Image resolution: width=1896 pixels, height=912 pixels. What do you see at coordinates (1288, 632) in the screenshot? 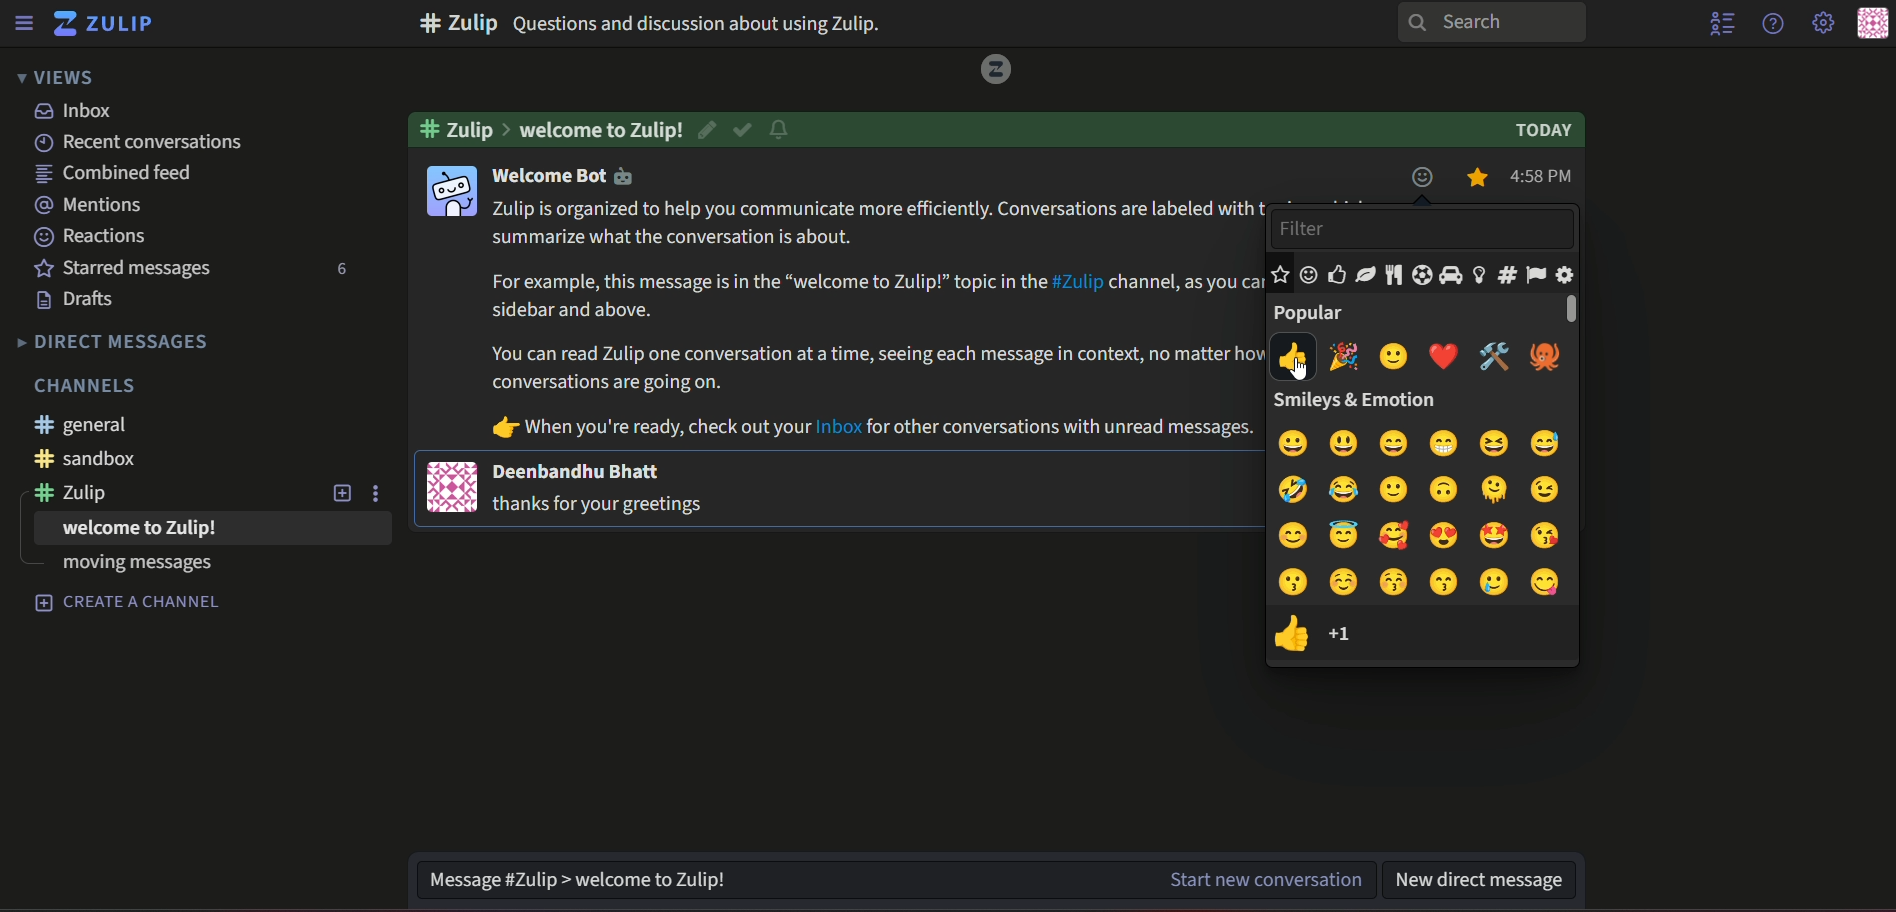
I see `emoji` at bounding box center [1288, 632].